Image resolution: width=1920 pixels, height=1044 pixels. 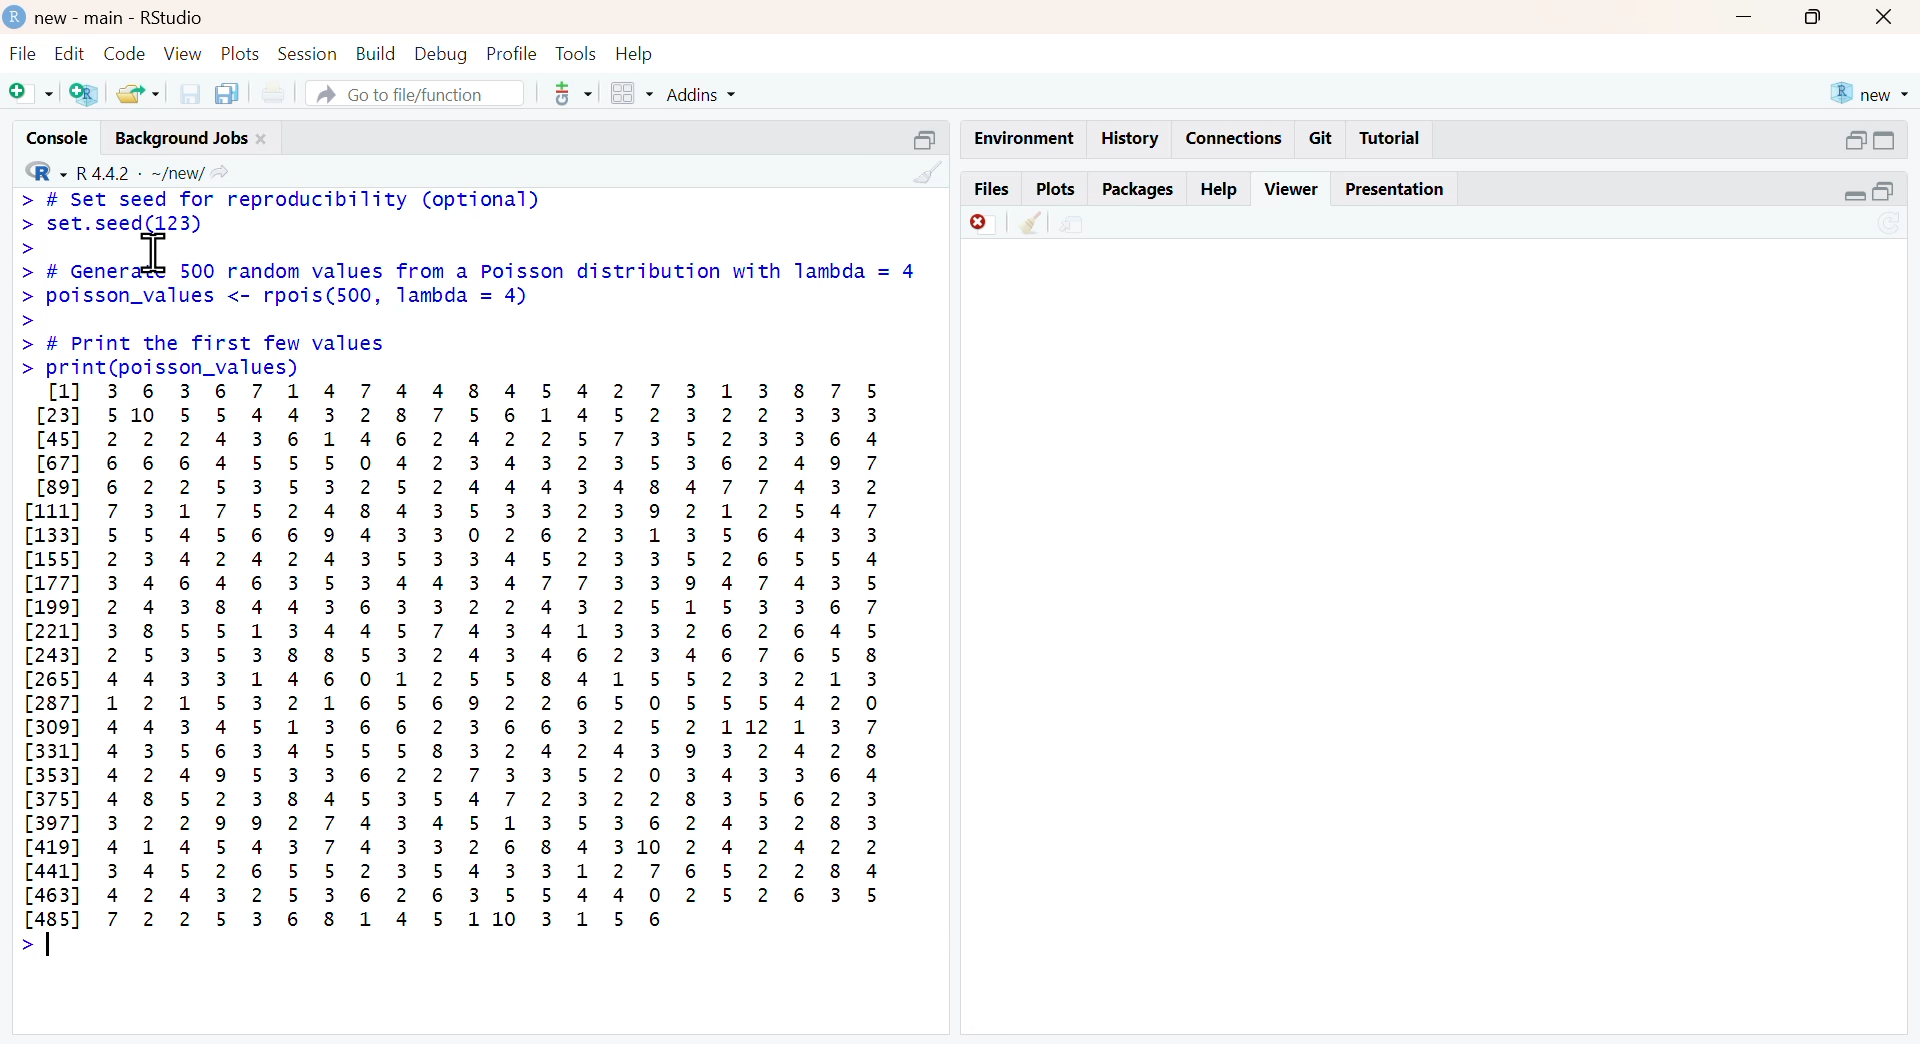 I want to click on tools, so click(x=578, y=53).